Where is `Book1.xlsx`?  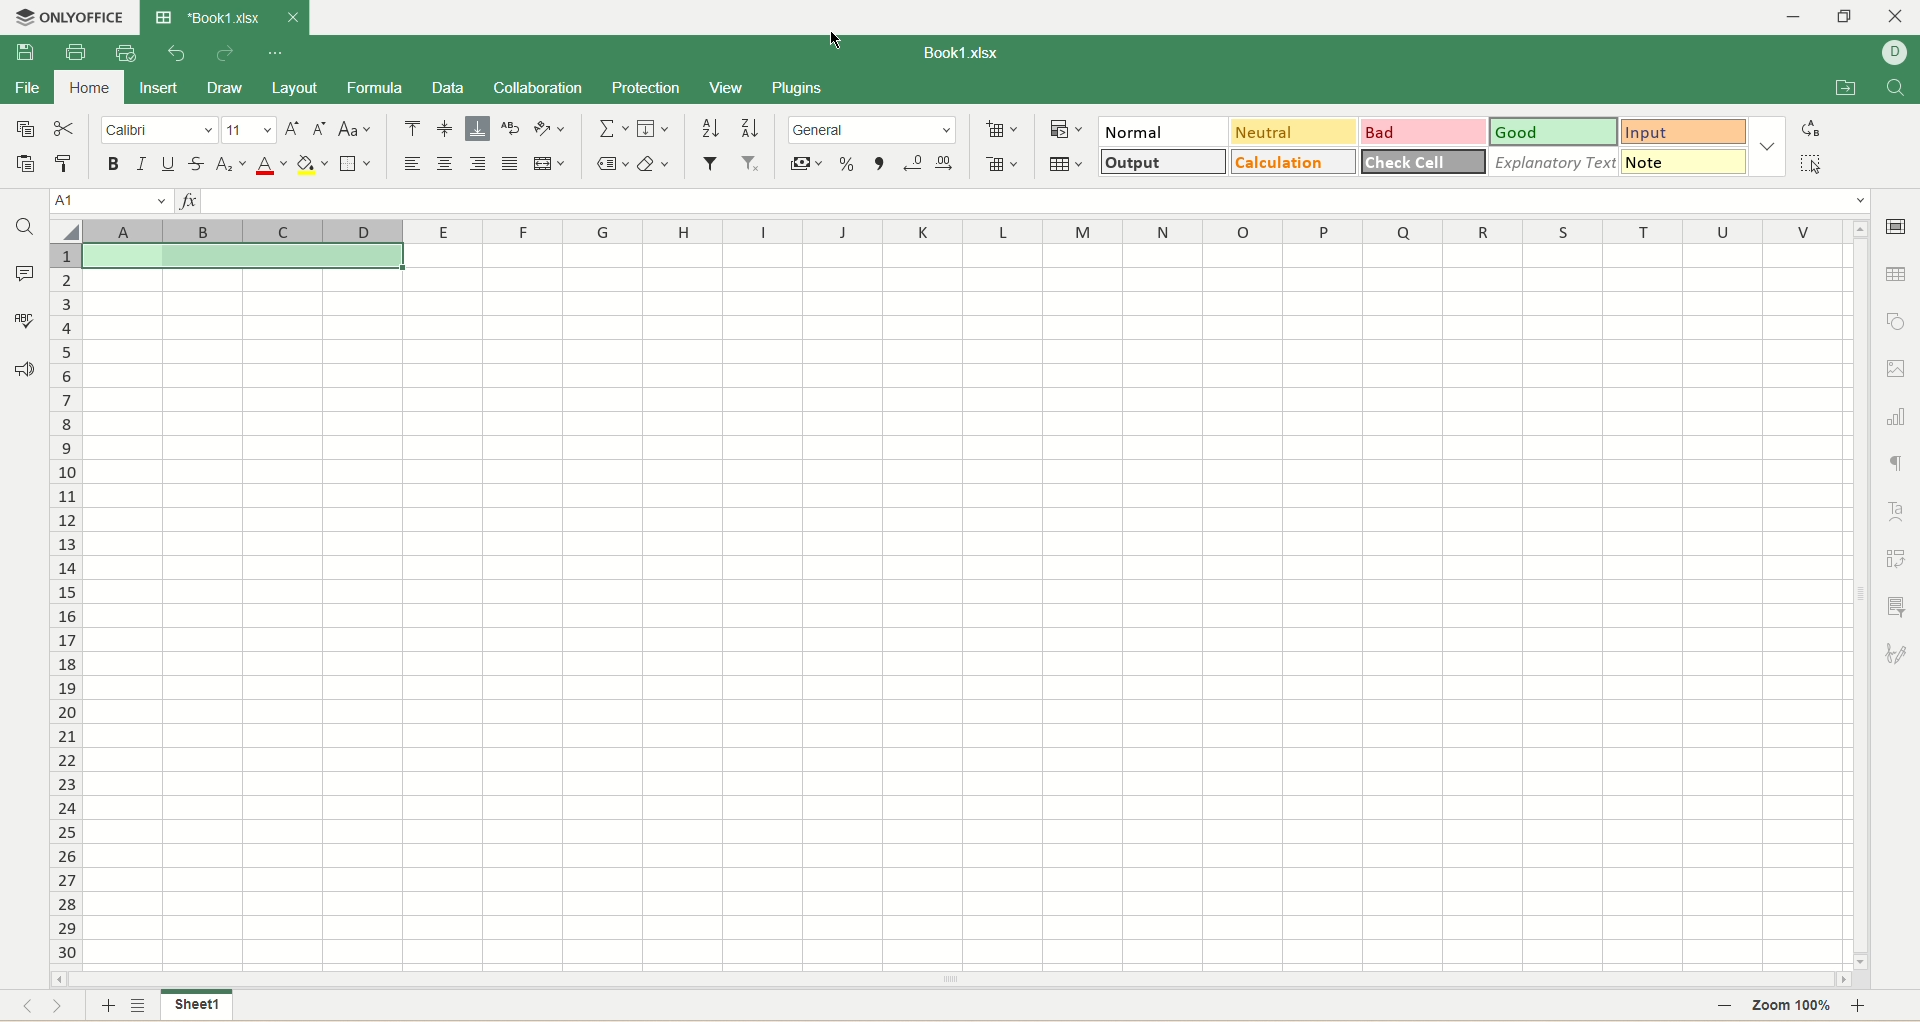
Book1.xlsx is located at coordinates (954, 51).